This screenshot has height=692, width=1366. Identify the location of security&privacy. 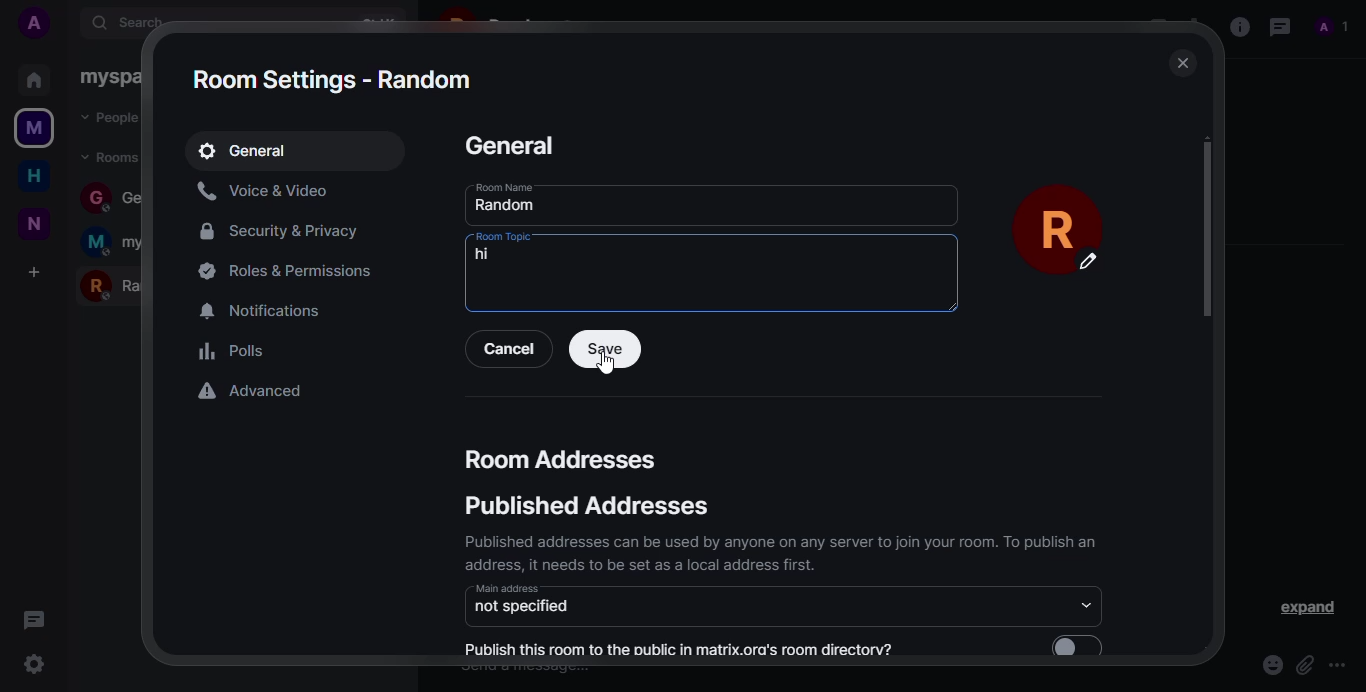
(296, 231).